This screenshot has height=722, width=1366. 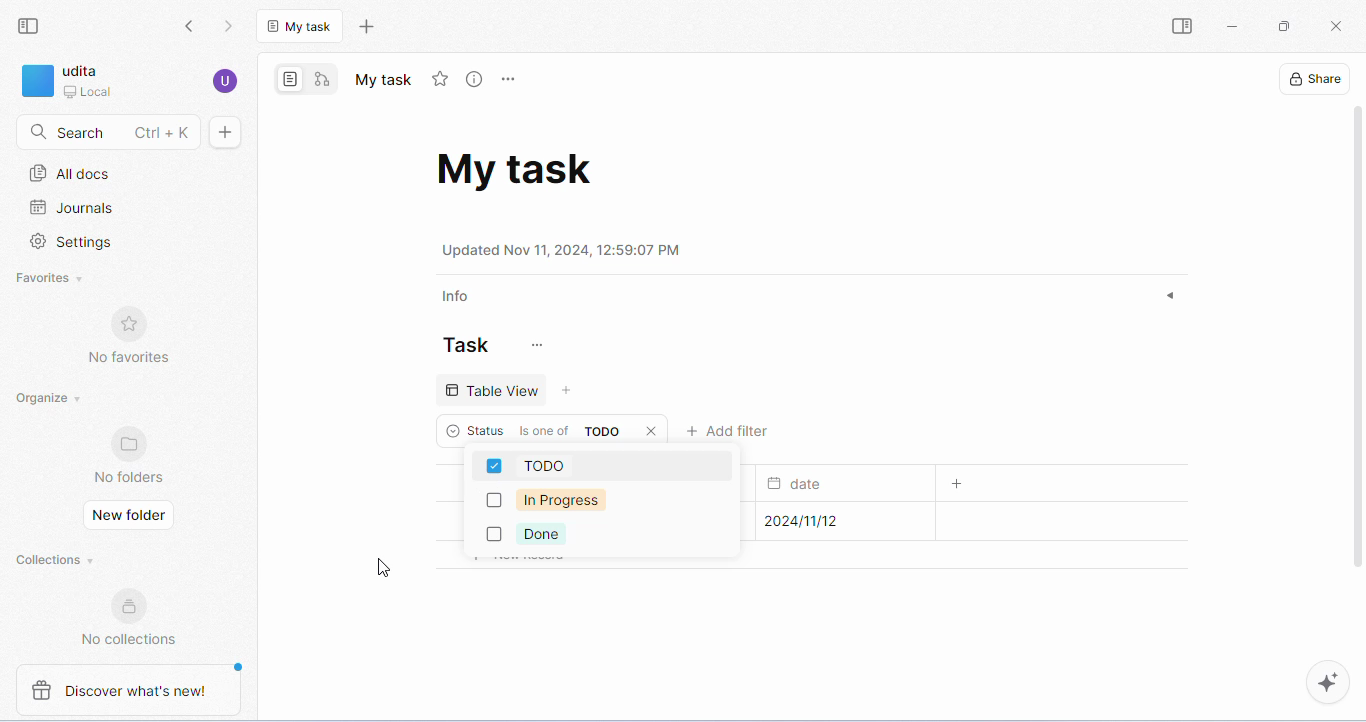 What do you see at coordinates (440, 79) in the screenshot?
I see `add favorite` at bounding box center [440, 79].